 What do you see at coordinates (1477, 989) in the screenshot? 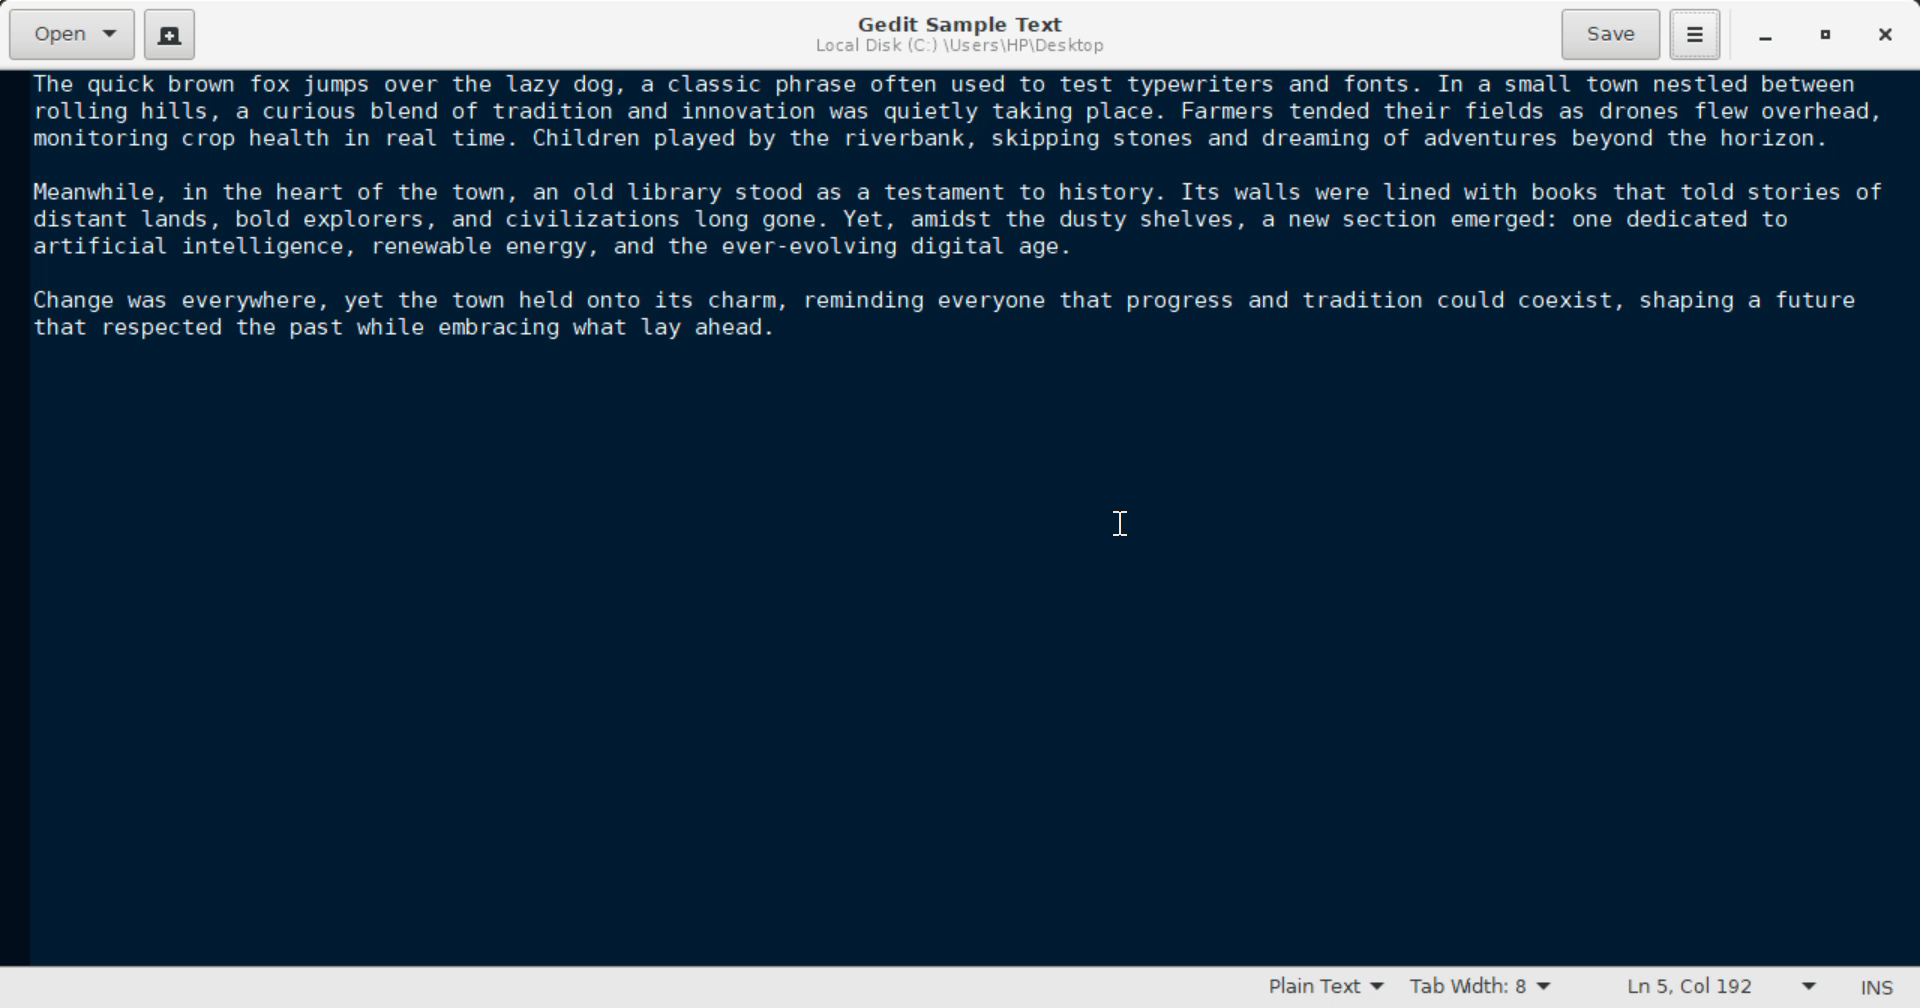
I see `Tab Width 8` at bounding box center [1477, 989].